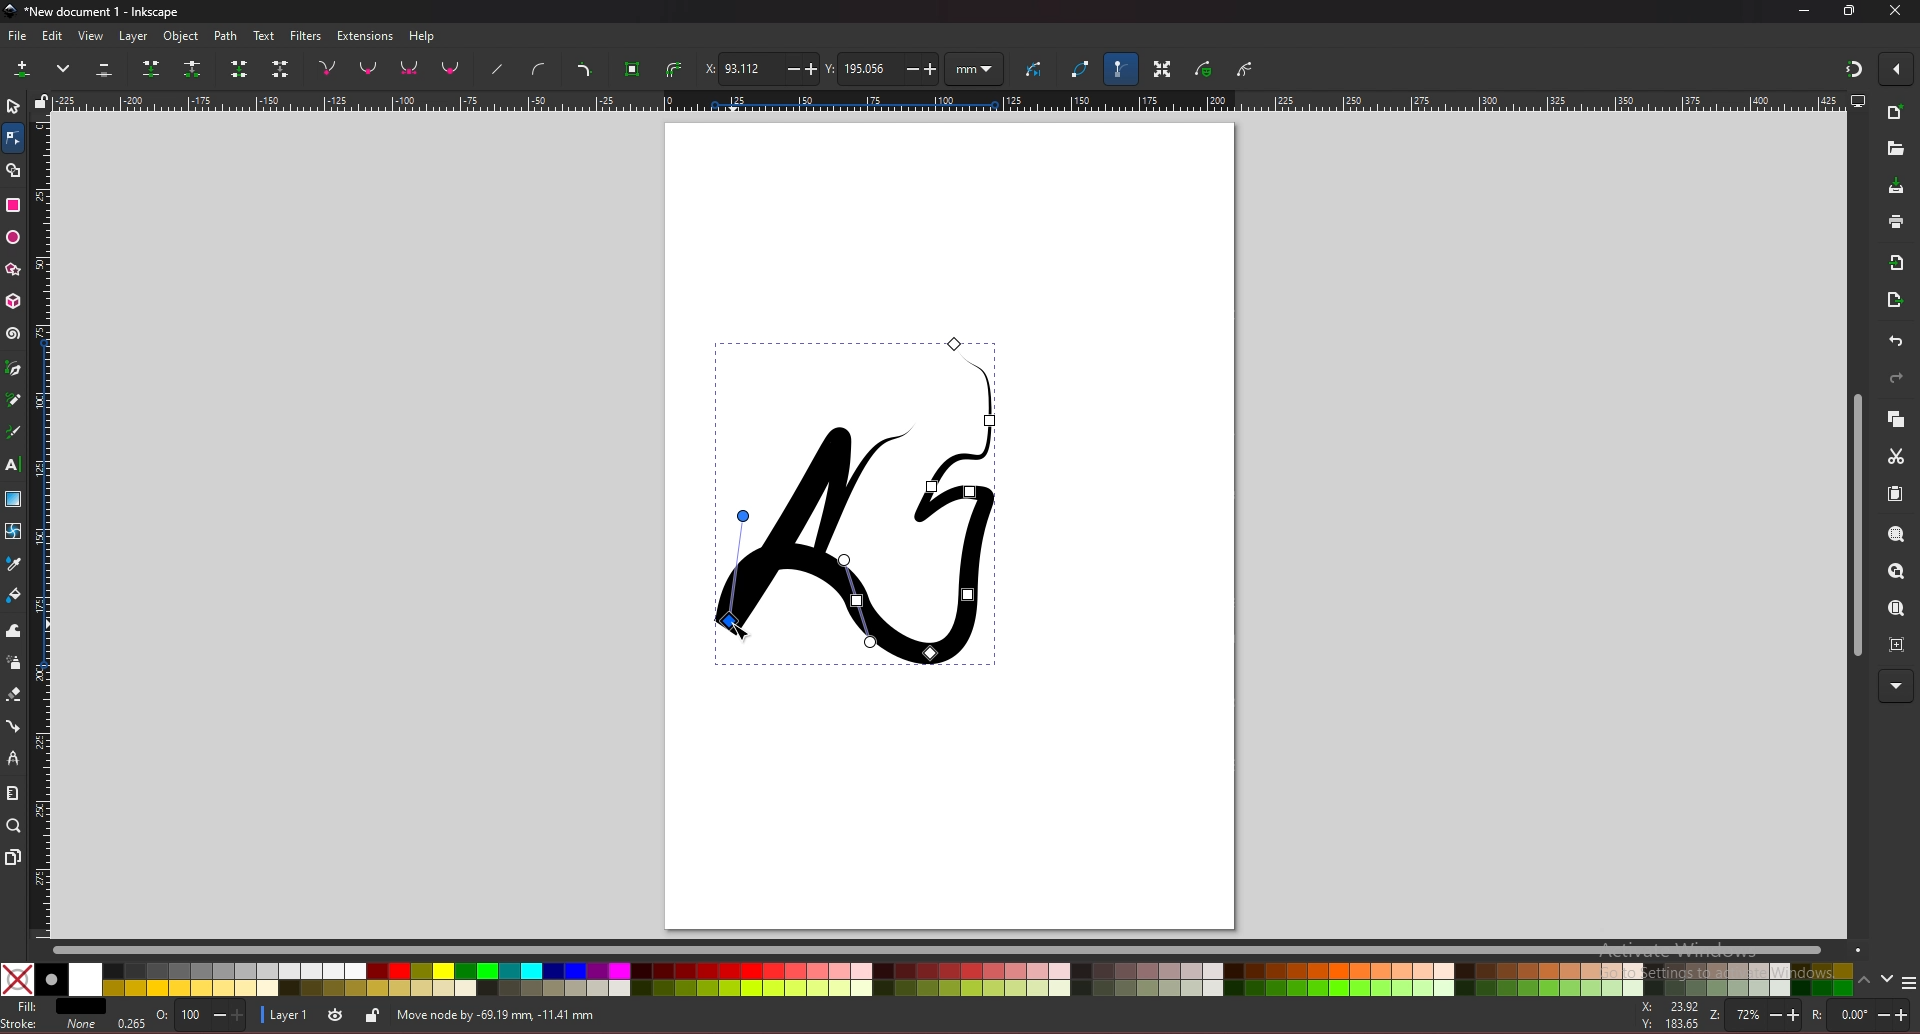 The image size is (1920, 1034). What do you see at coordinates (1895, 686) in the screenshot?
I see `more` at bounding box center [1895, 686].